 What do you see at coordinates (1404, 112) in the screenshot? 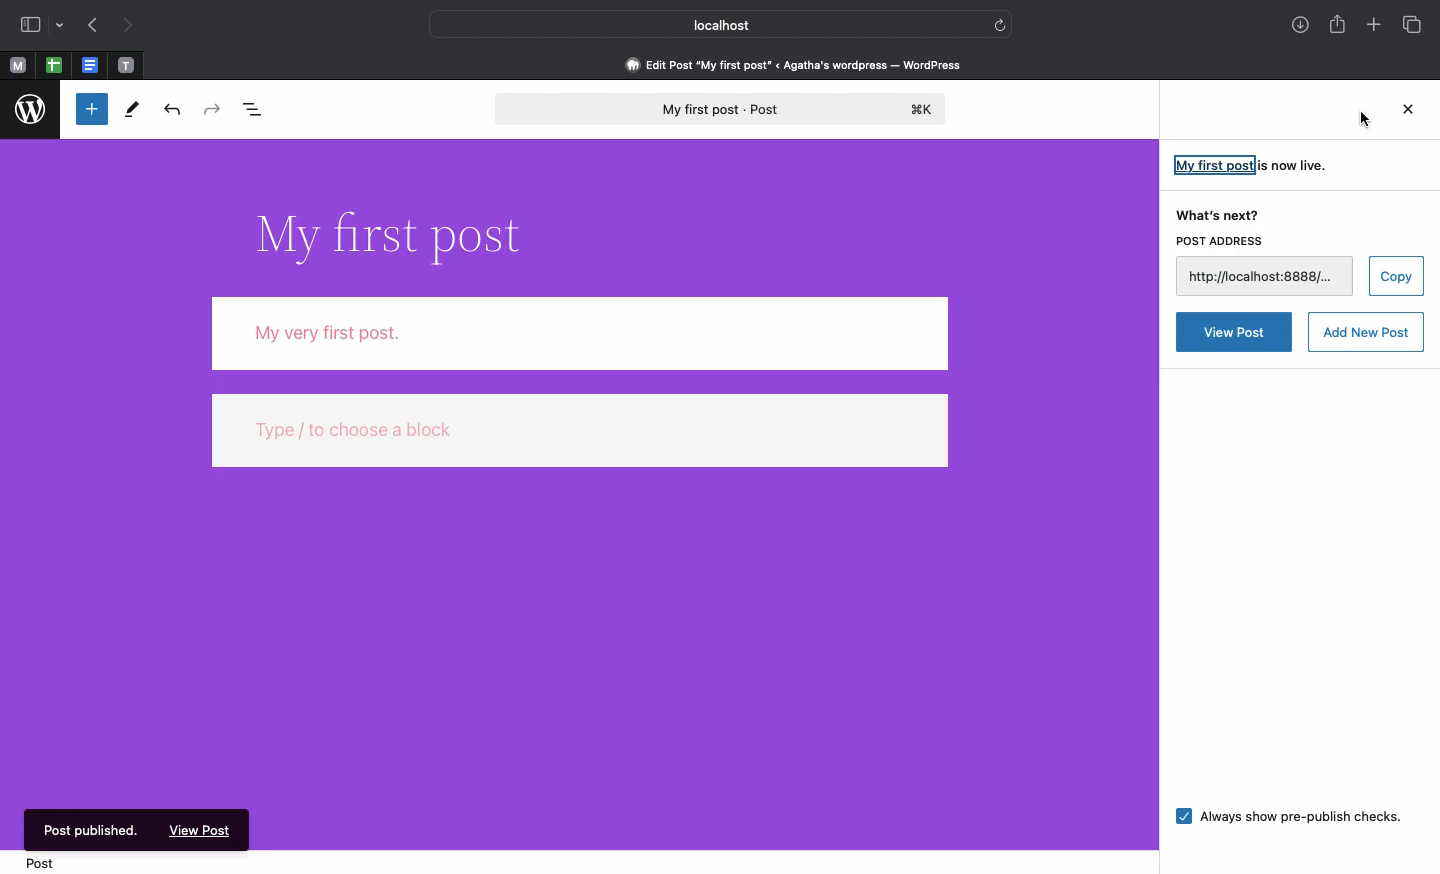
I see `Close` at bounding box center [1404, 112].